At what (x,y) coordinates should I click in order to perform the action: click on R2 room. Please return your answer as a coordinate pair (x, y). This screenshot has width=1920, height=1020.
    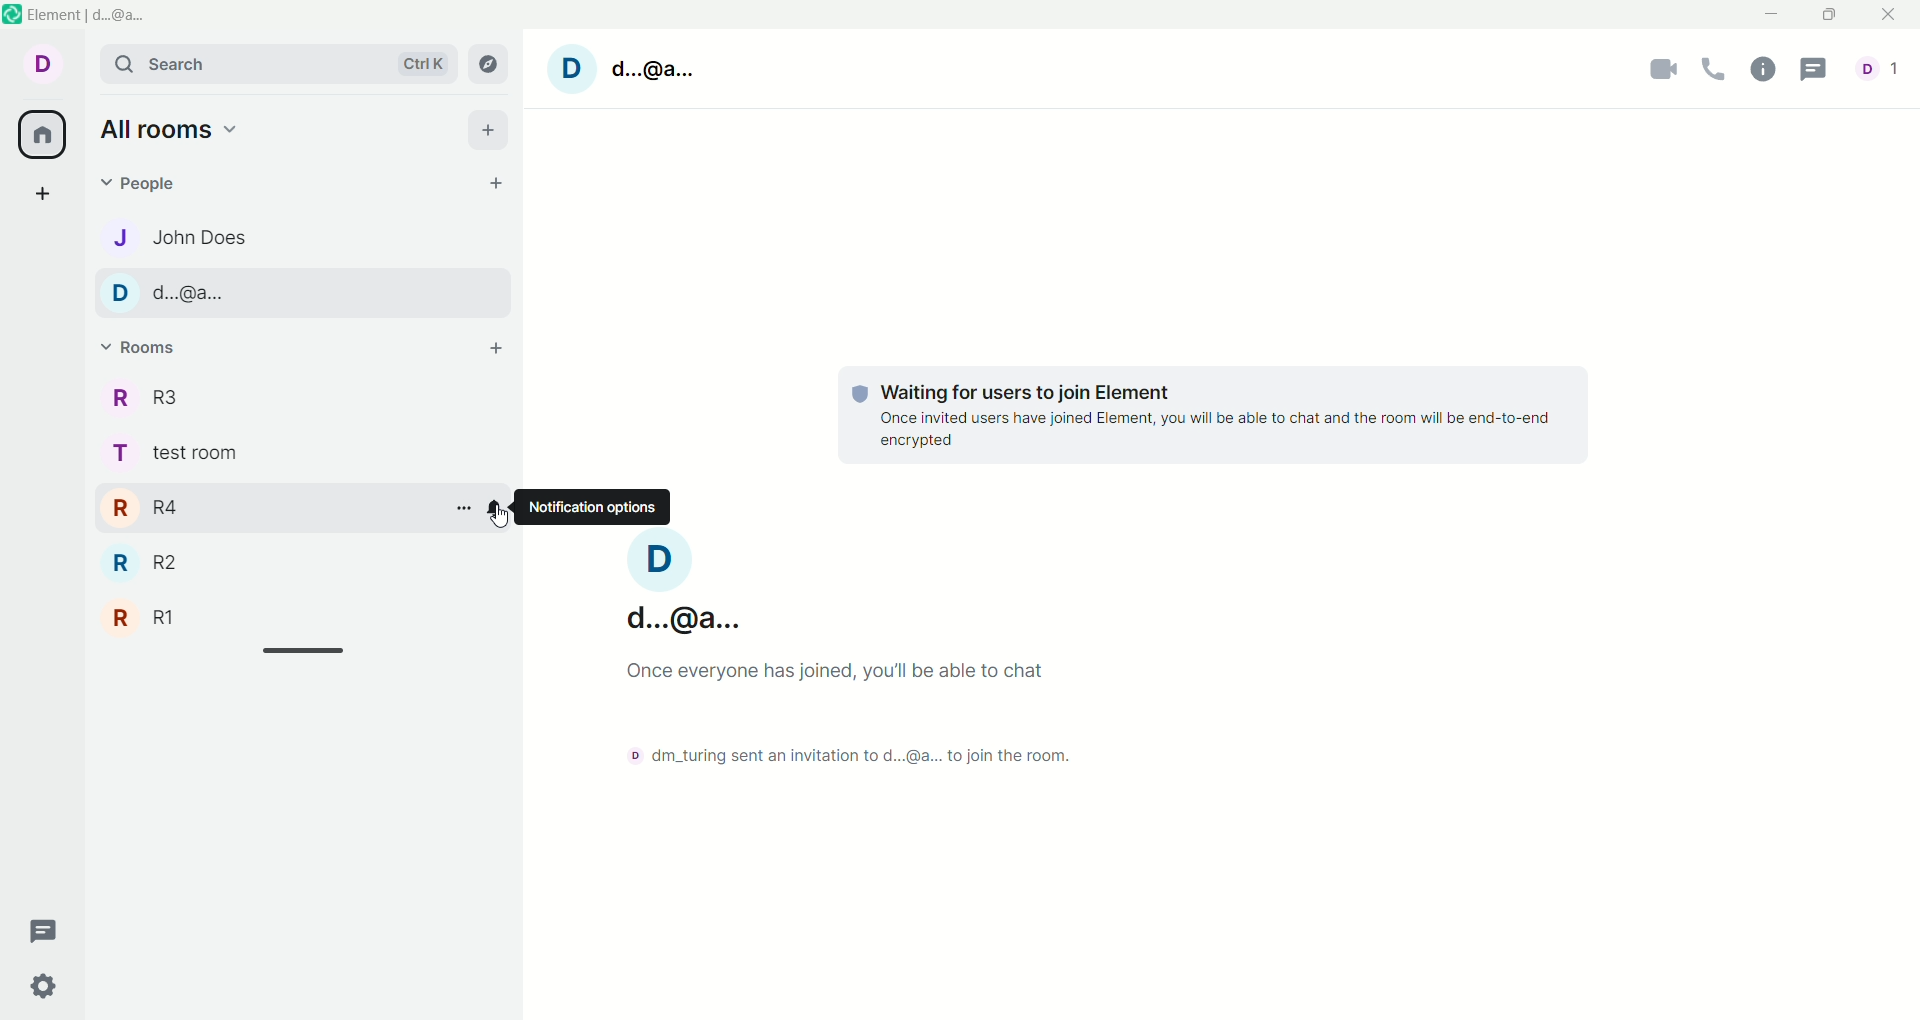
    Looking at the image, I should click on (302, 562).